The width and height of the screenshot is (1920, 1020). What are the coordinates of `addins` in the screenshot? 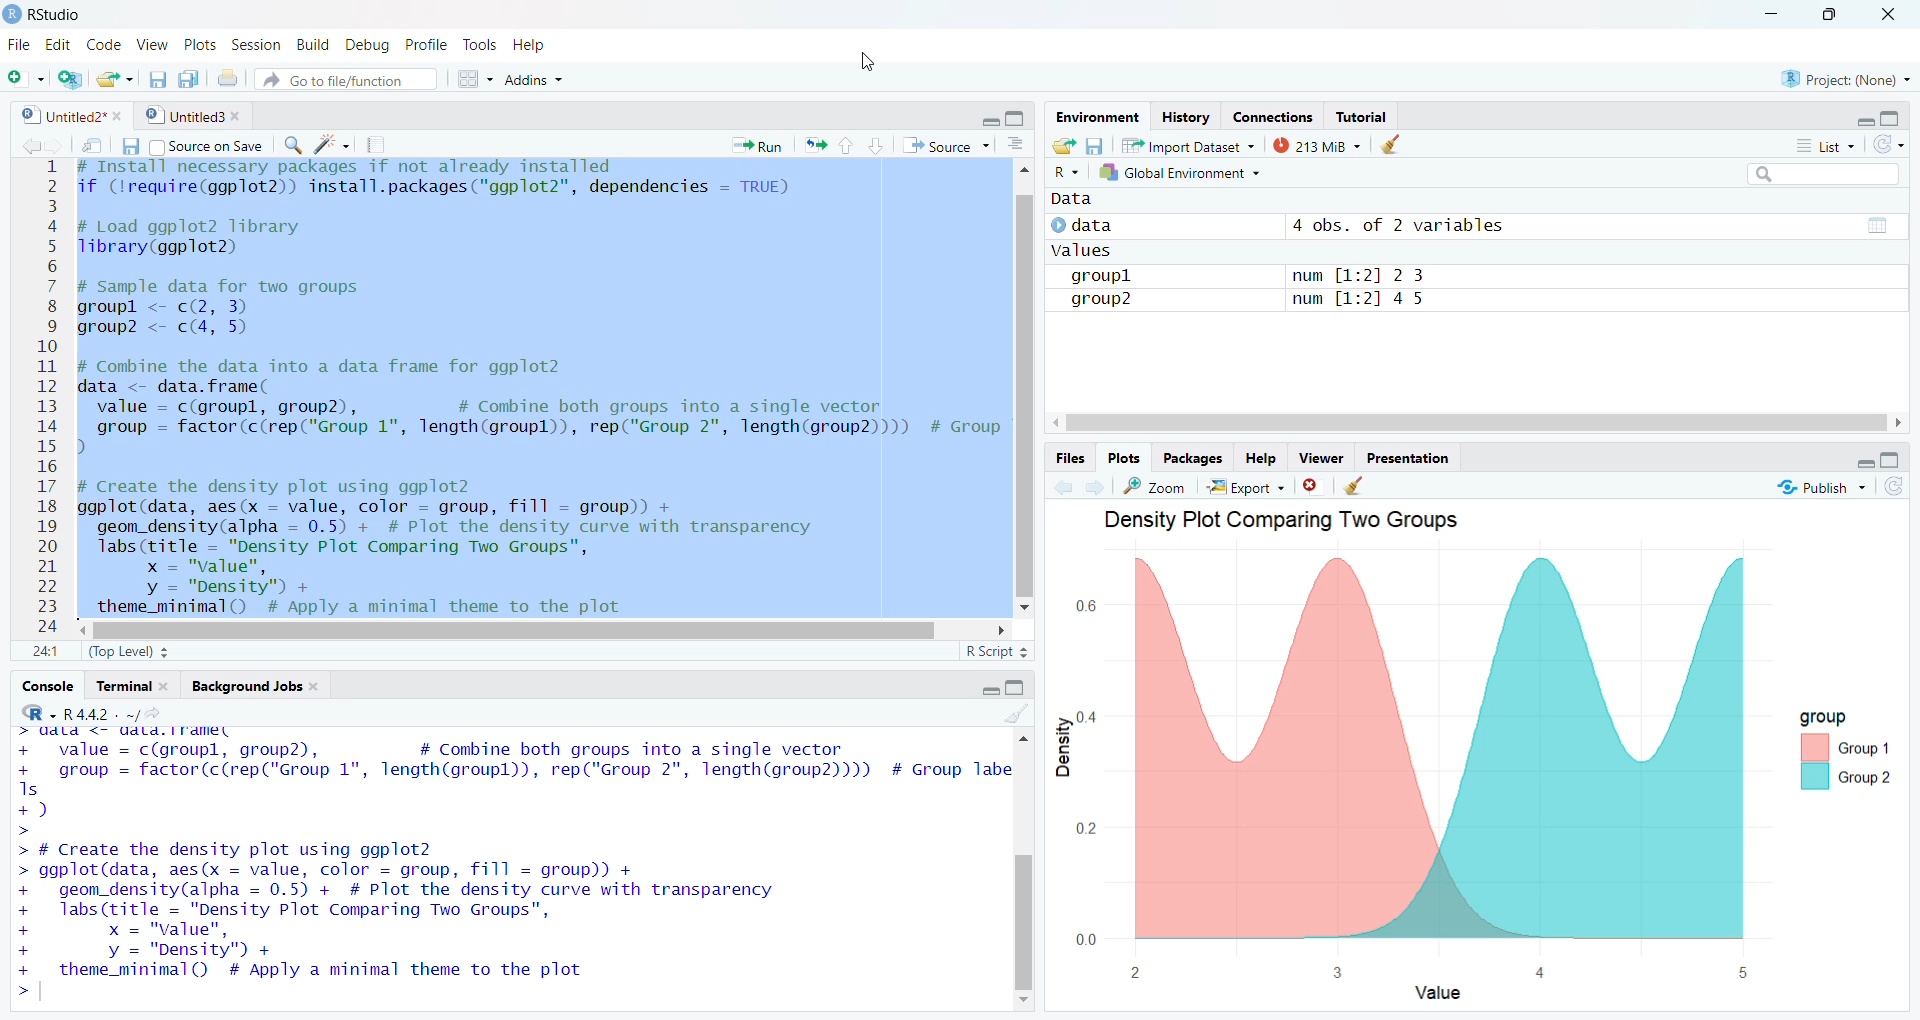 It's located at (543, 82).